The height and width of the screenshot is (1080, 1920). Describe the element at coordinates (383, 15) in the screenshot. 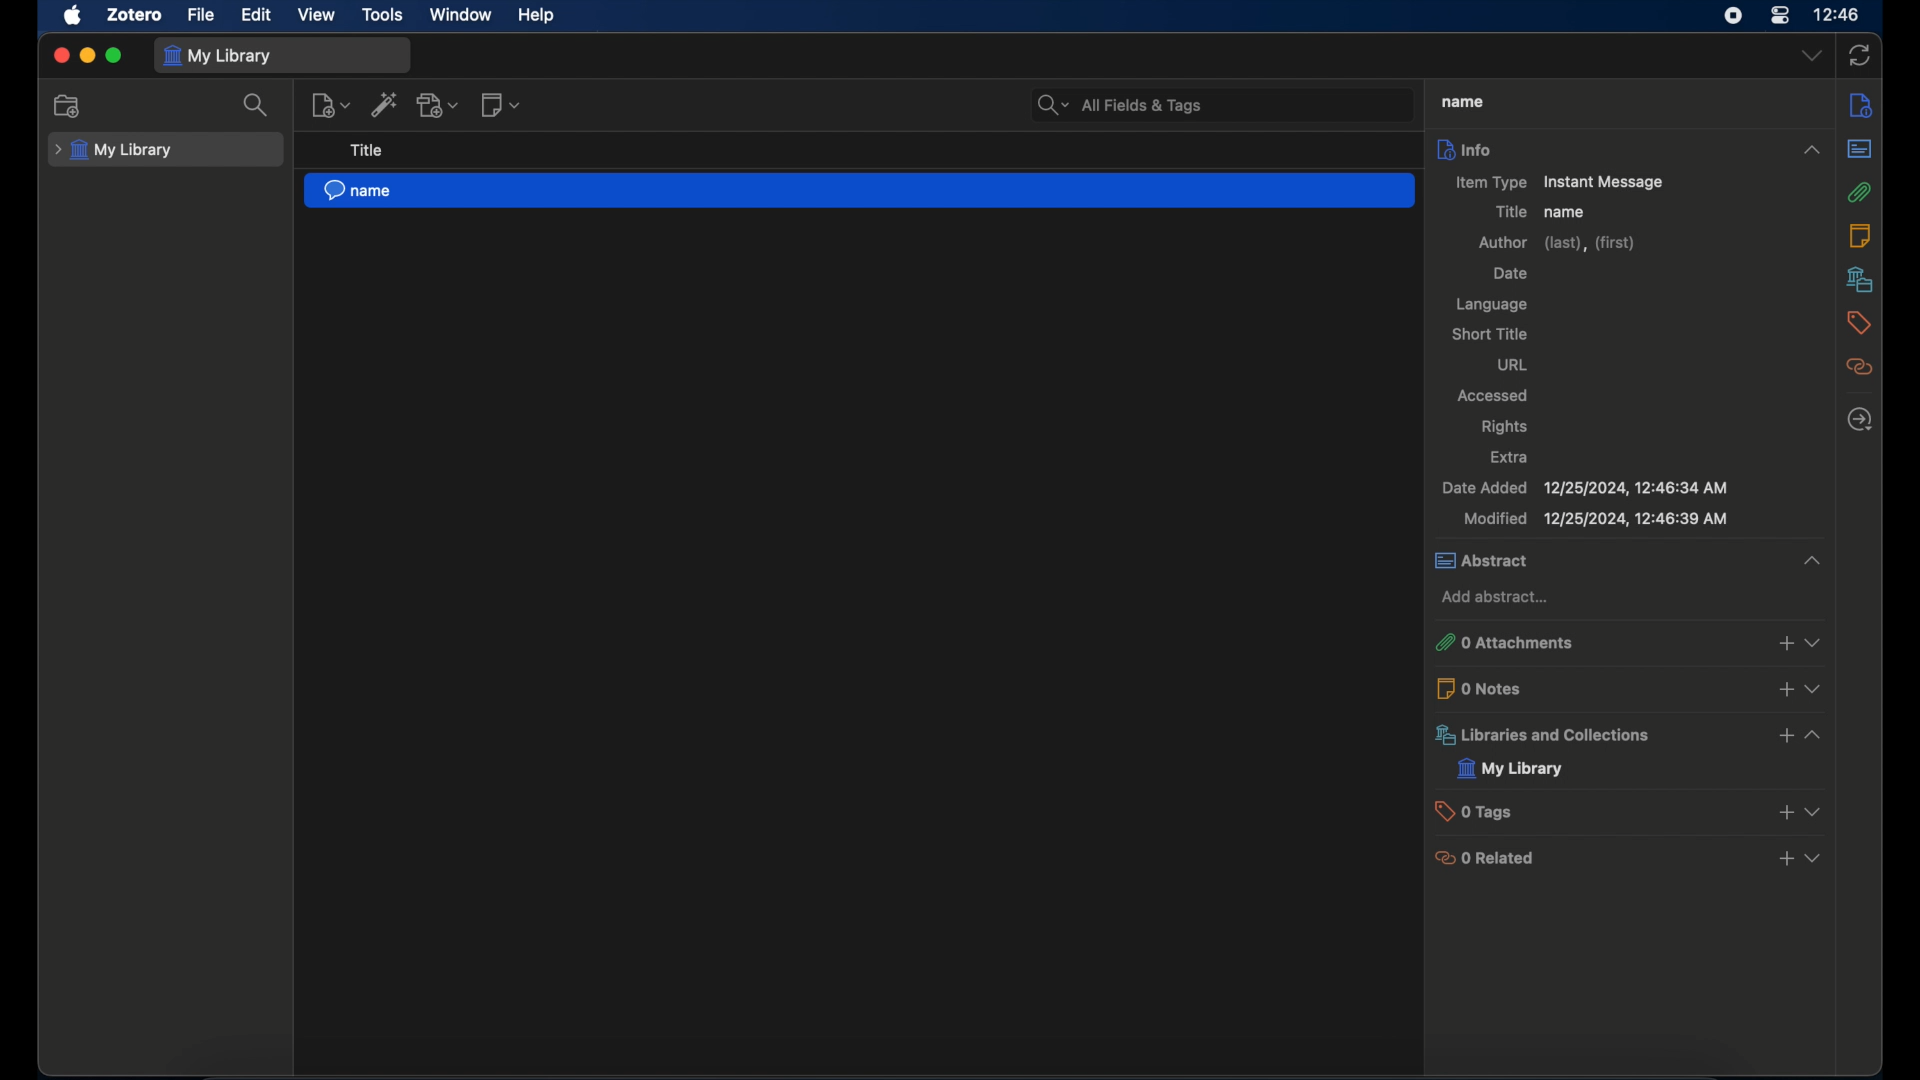

I see `tools` at that location.